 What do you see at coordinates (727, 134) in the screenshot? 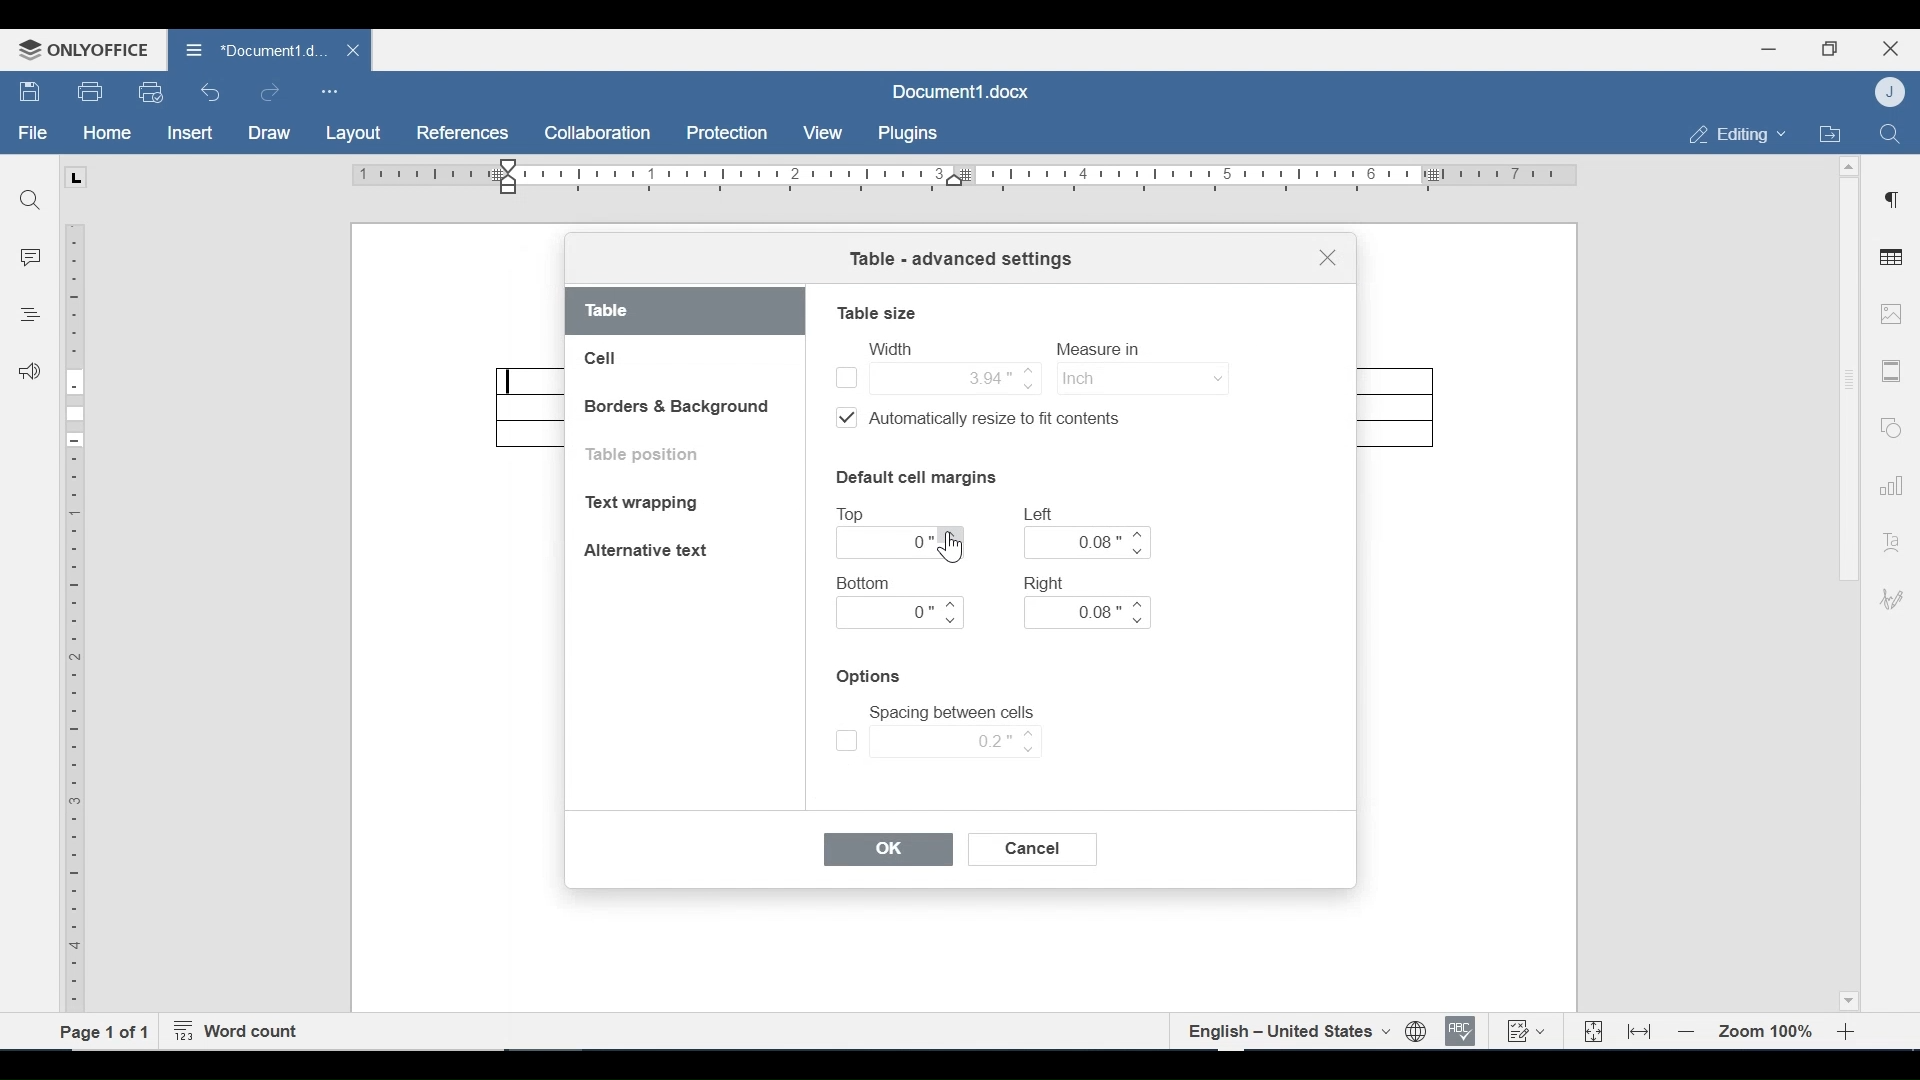
I see `Protection` at bounding box center [727, 134].